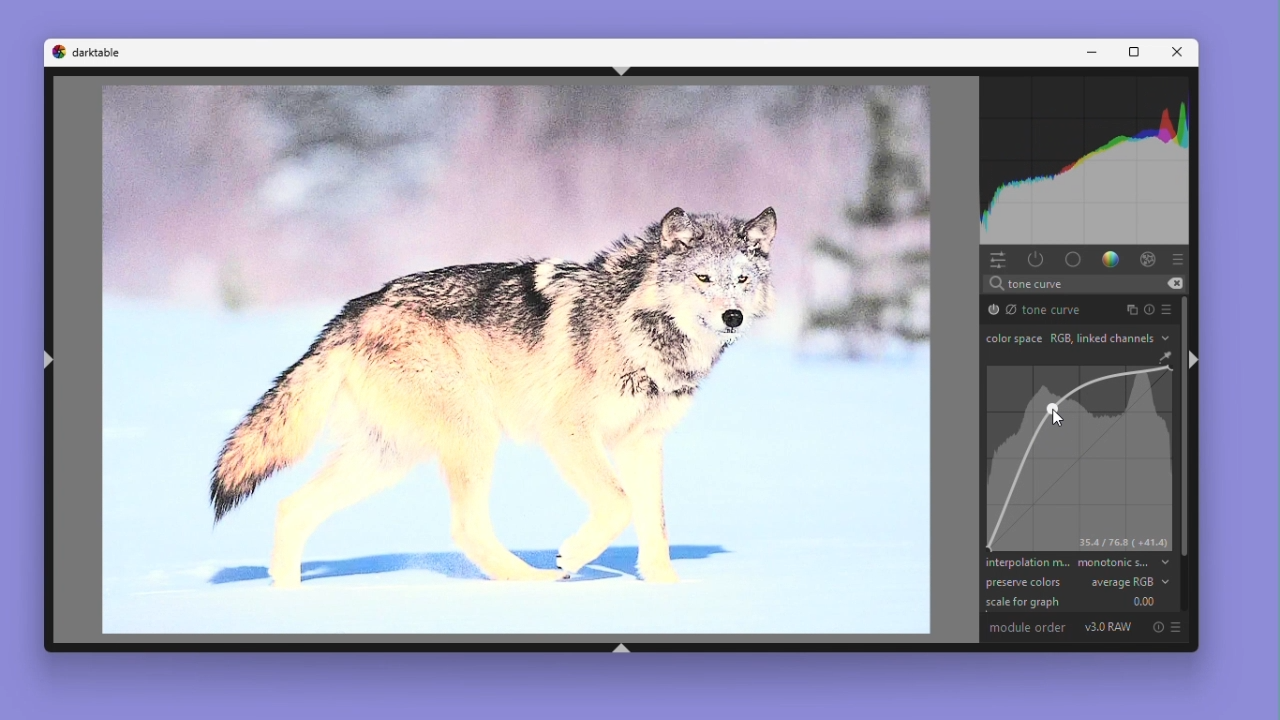  Describe the element at coordinates (1145, 260) in the screenshot. I see `Effect` at that location.